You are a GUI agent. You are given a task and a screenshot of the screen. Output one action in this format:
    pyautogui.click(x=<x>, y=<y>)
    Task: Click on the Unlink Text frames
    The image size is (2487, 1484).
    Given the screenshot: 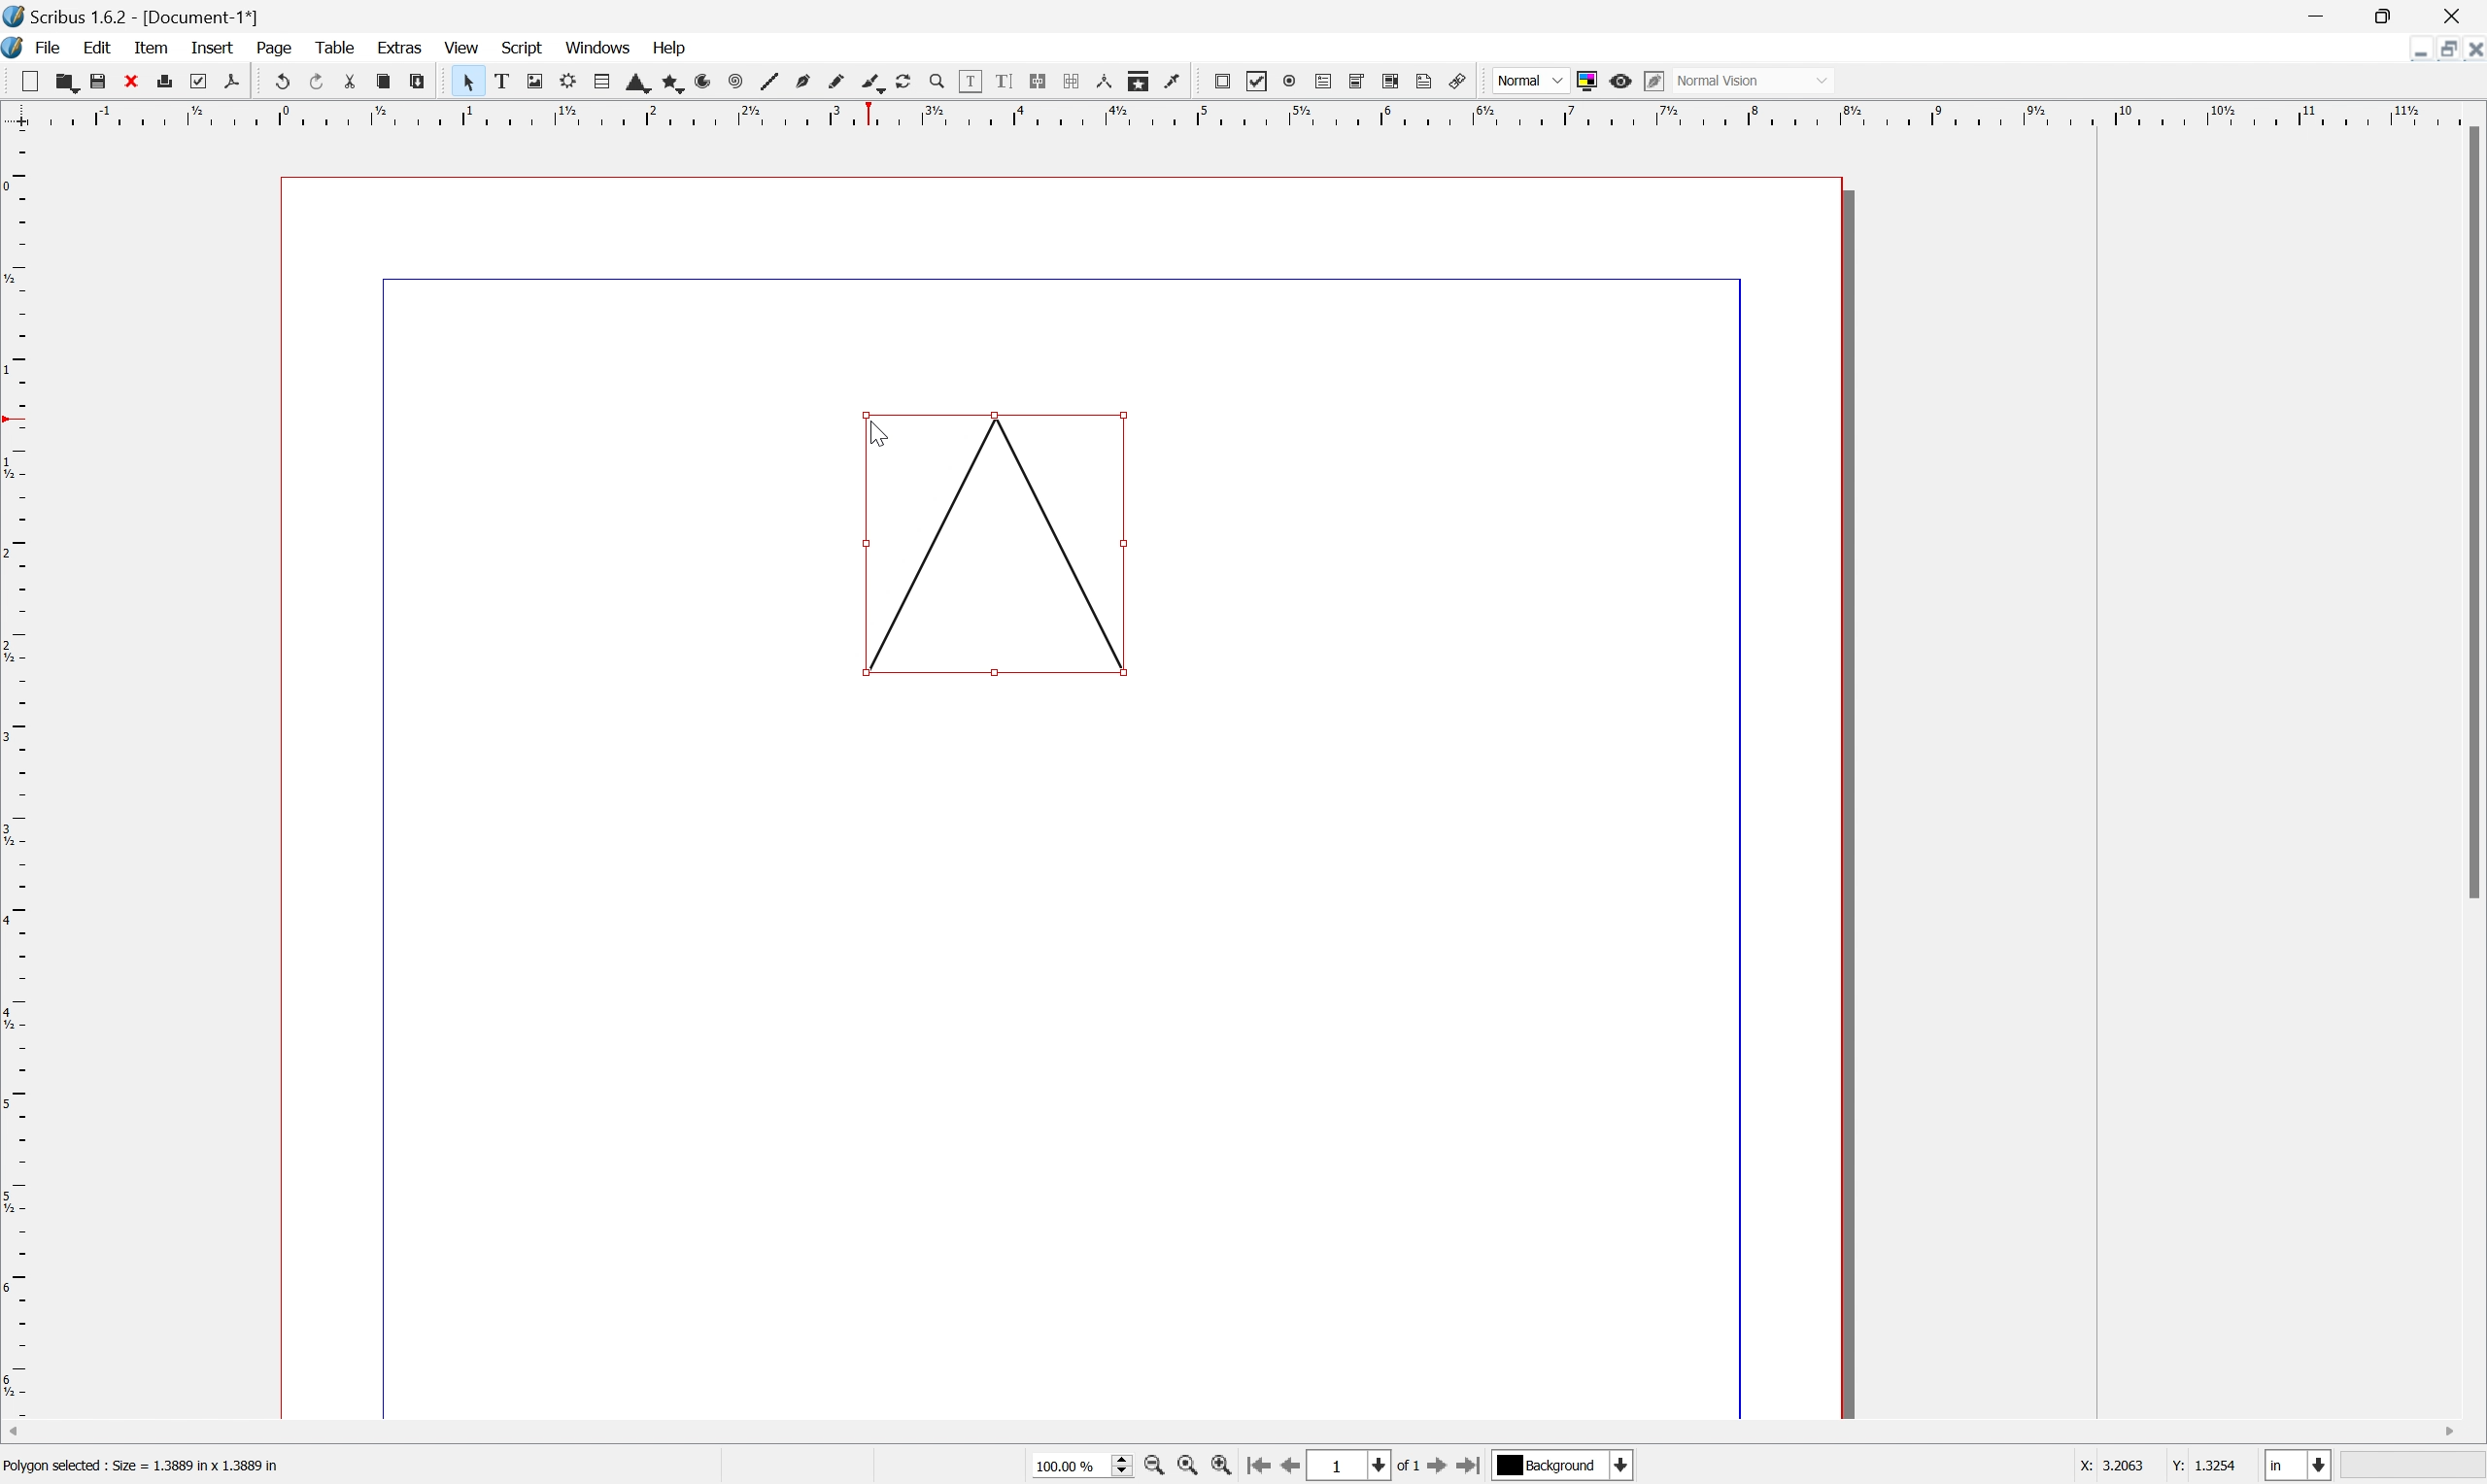 What is the action you would take?
    pyautogui.click(x=1068, y=81)
    